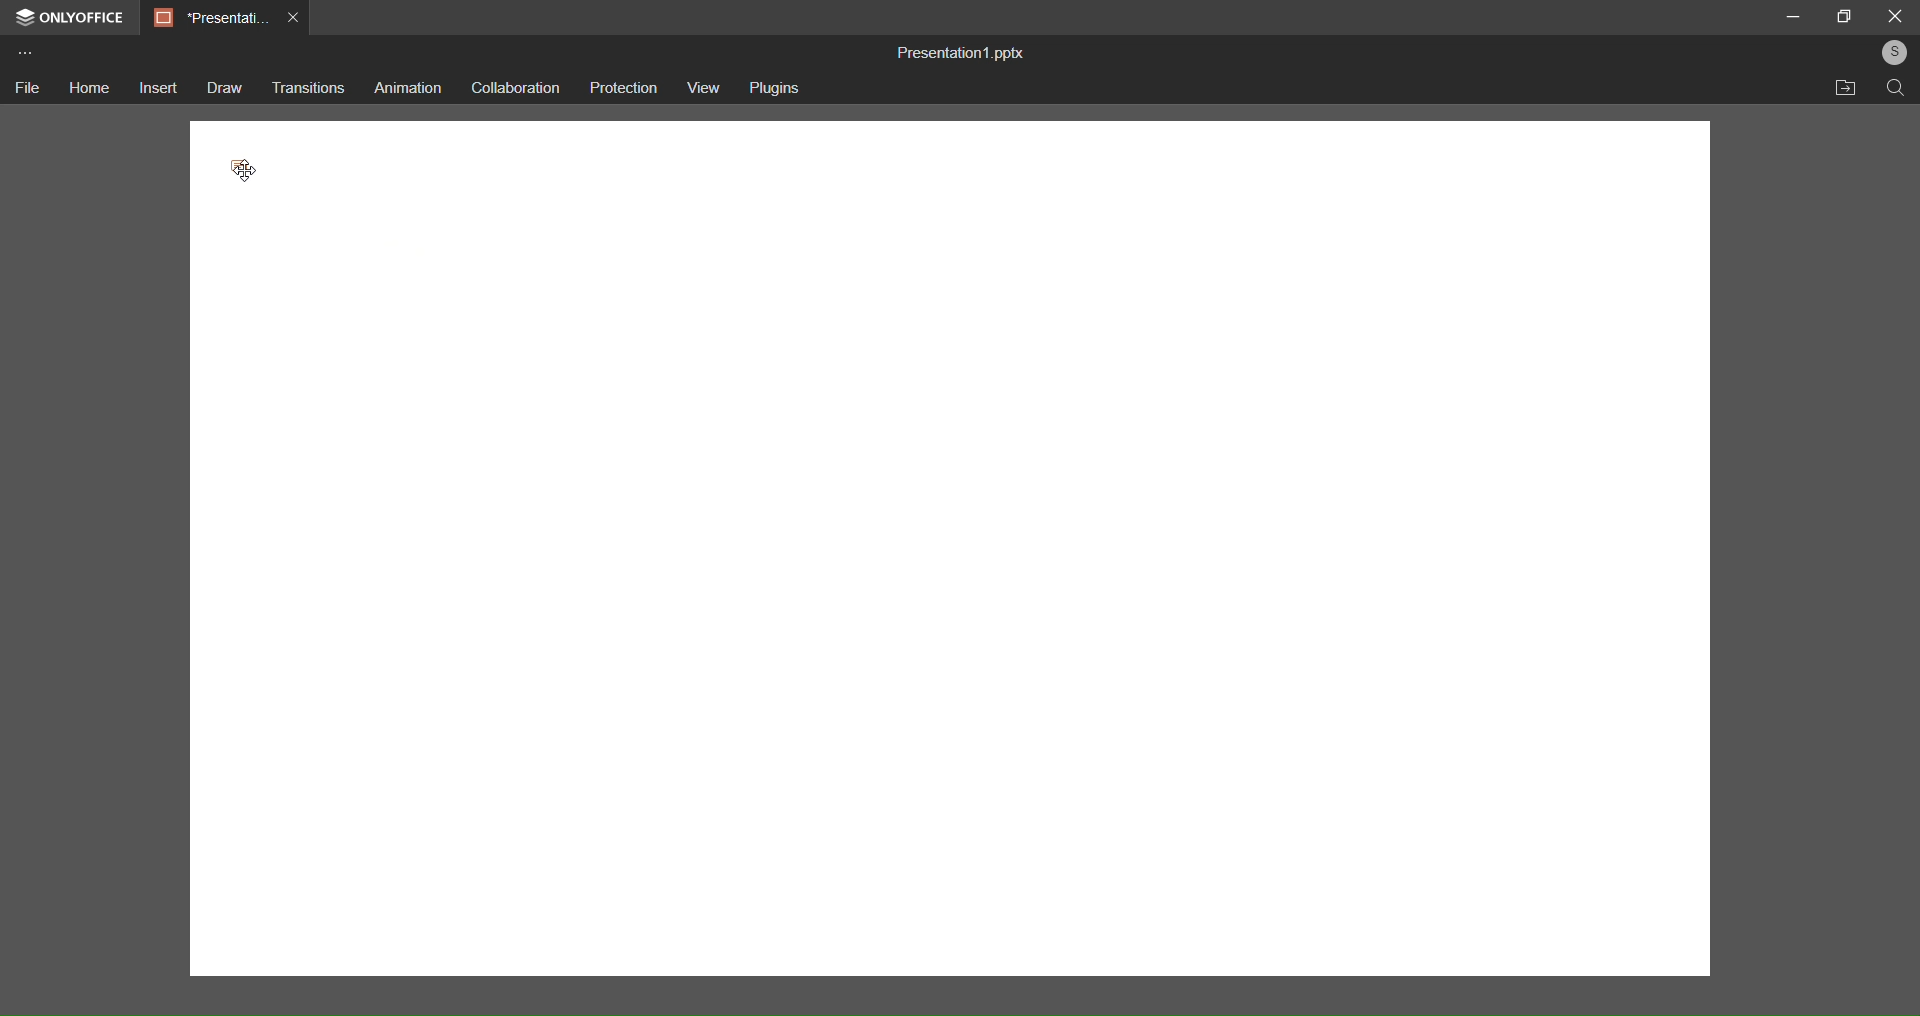 The image size is (1920, 1016). I want to click on plugins, so click(780, 89).